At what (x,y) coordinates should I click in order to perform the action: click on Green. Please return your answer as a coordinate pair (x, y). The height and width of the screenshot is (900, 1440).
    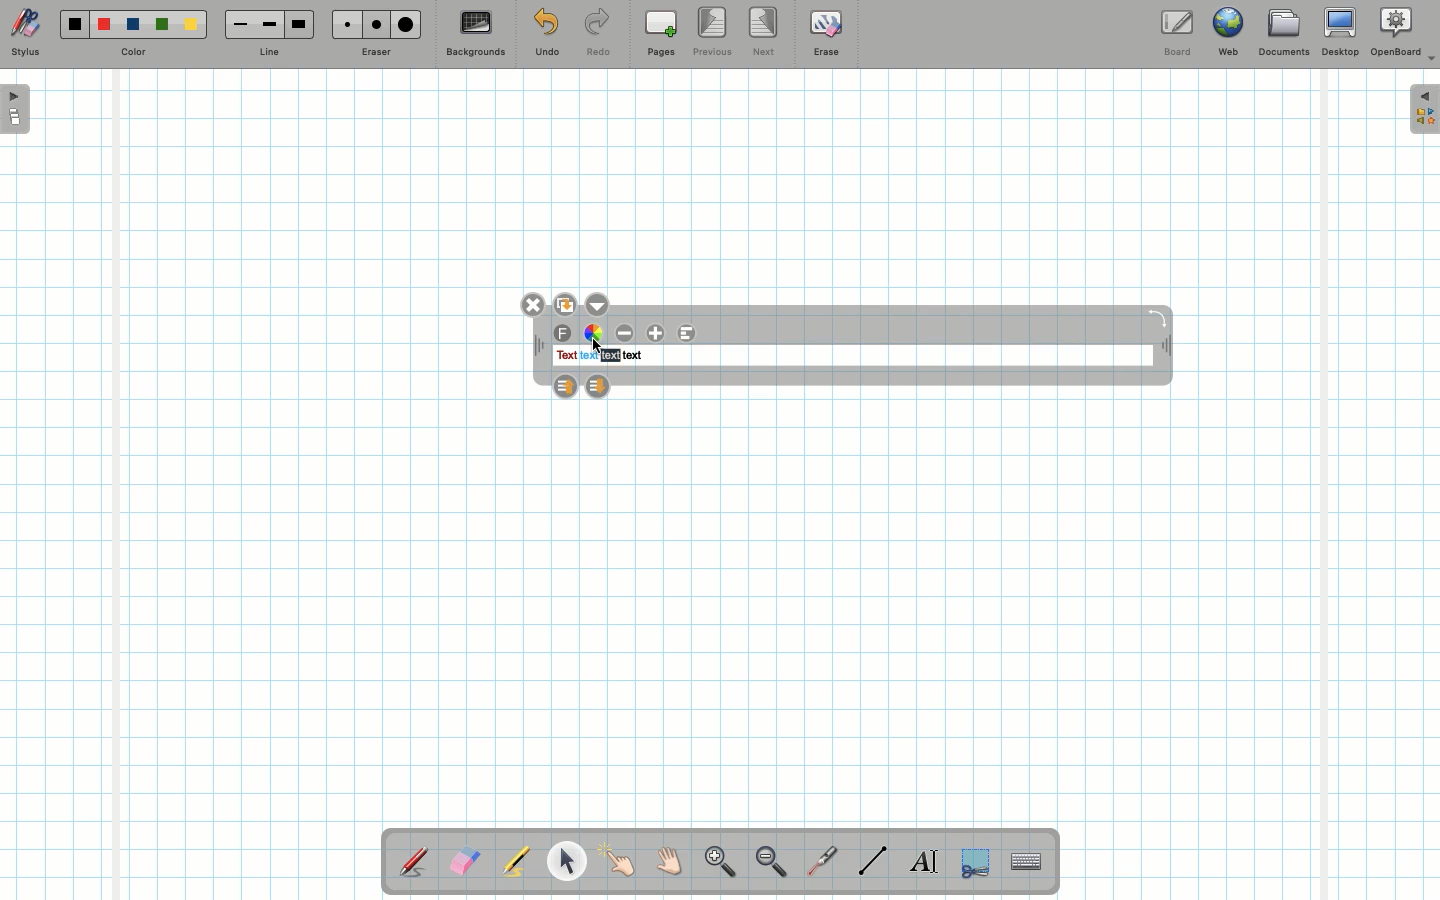
    Looking at the image, I should click on (162, 26).